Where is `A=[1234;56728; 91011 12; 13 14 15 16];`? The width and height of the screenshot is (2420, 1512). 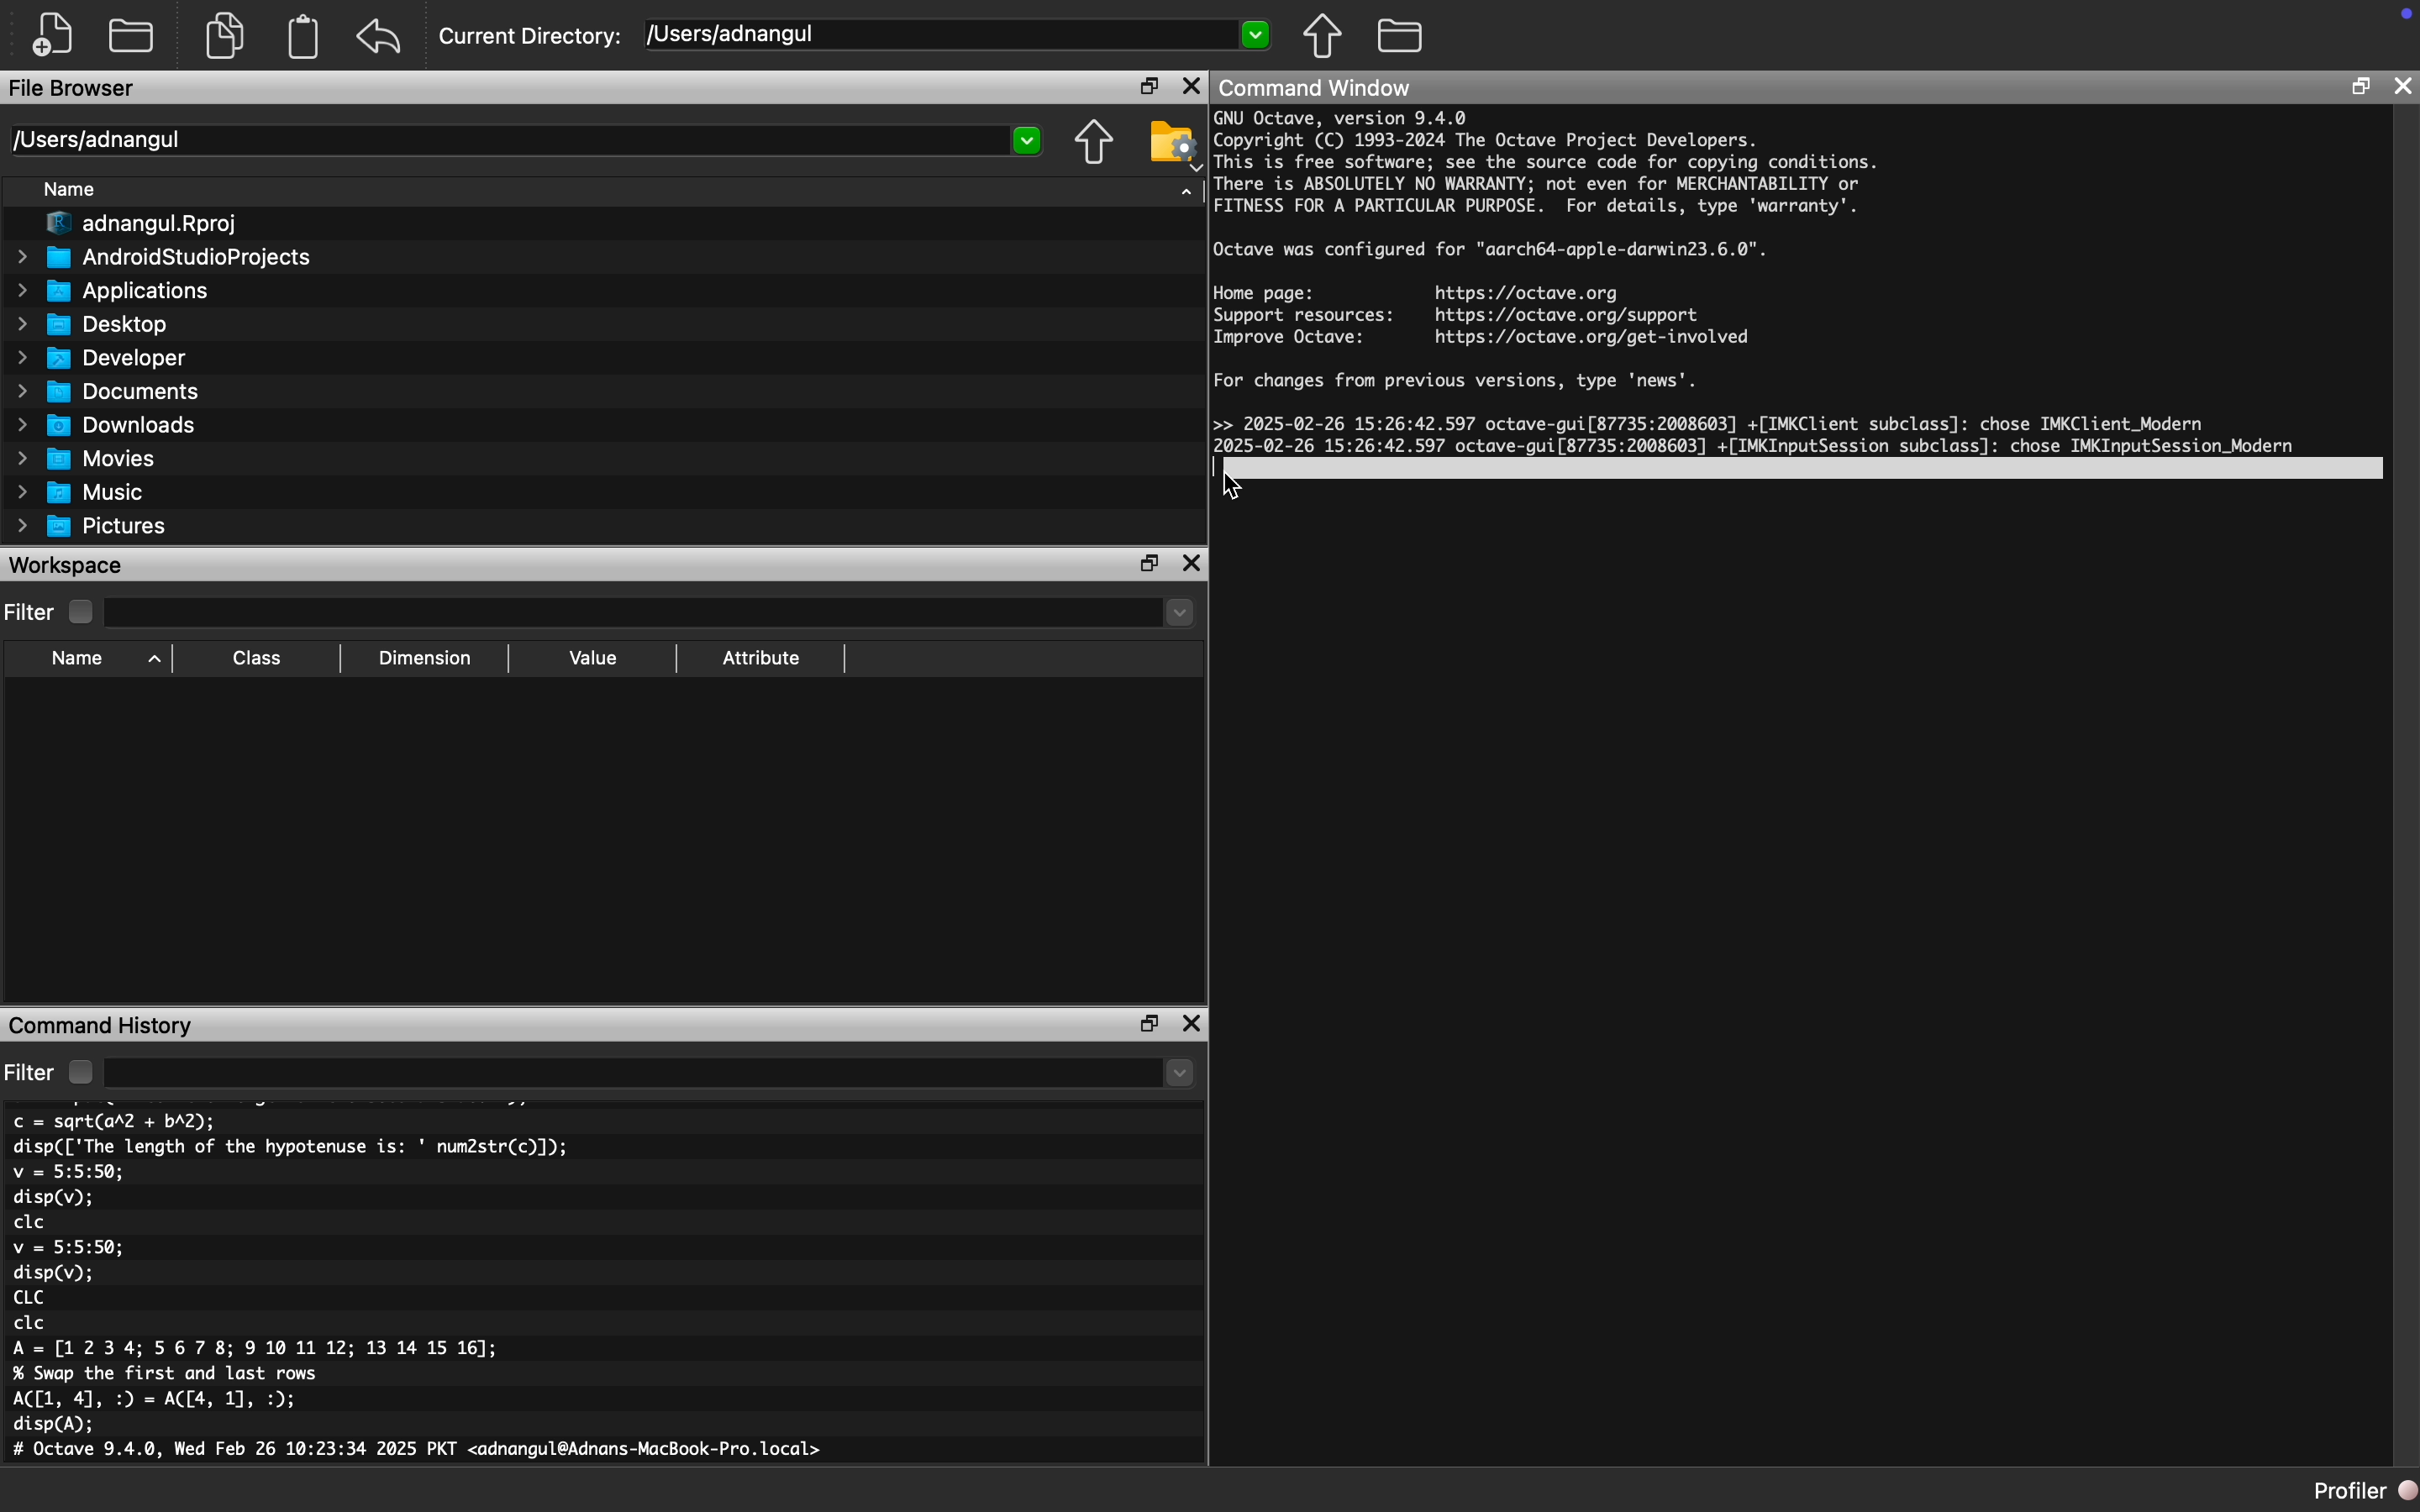
A=[1234;56728; 91011 12; 13 14 15 16]; is located at coordinates (263, 1350).